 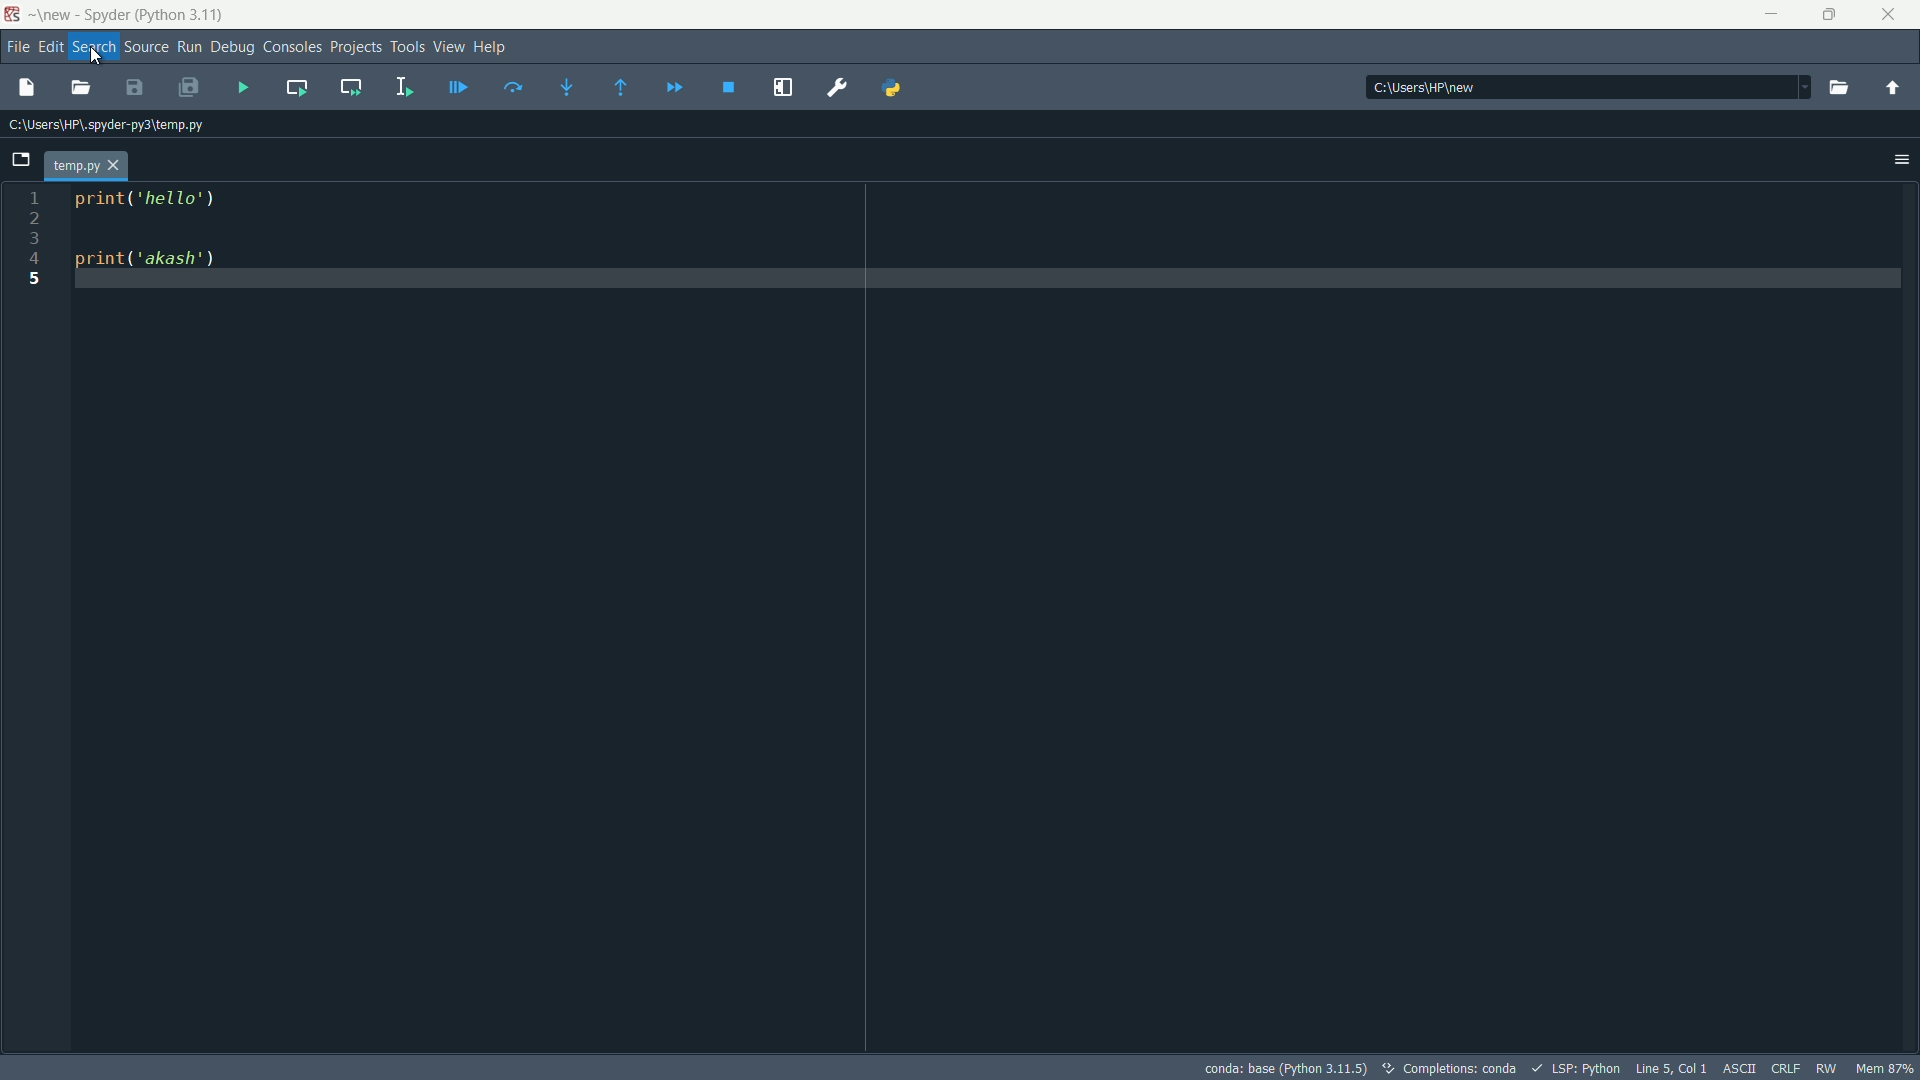 What do you see at coordinates (19, 158) in the screenshot?
I see `browse tabs` at bounding box center [19, 158].